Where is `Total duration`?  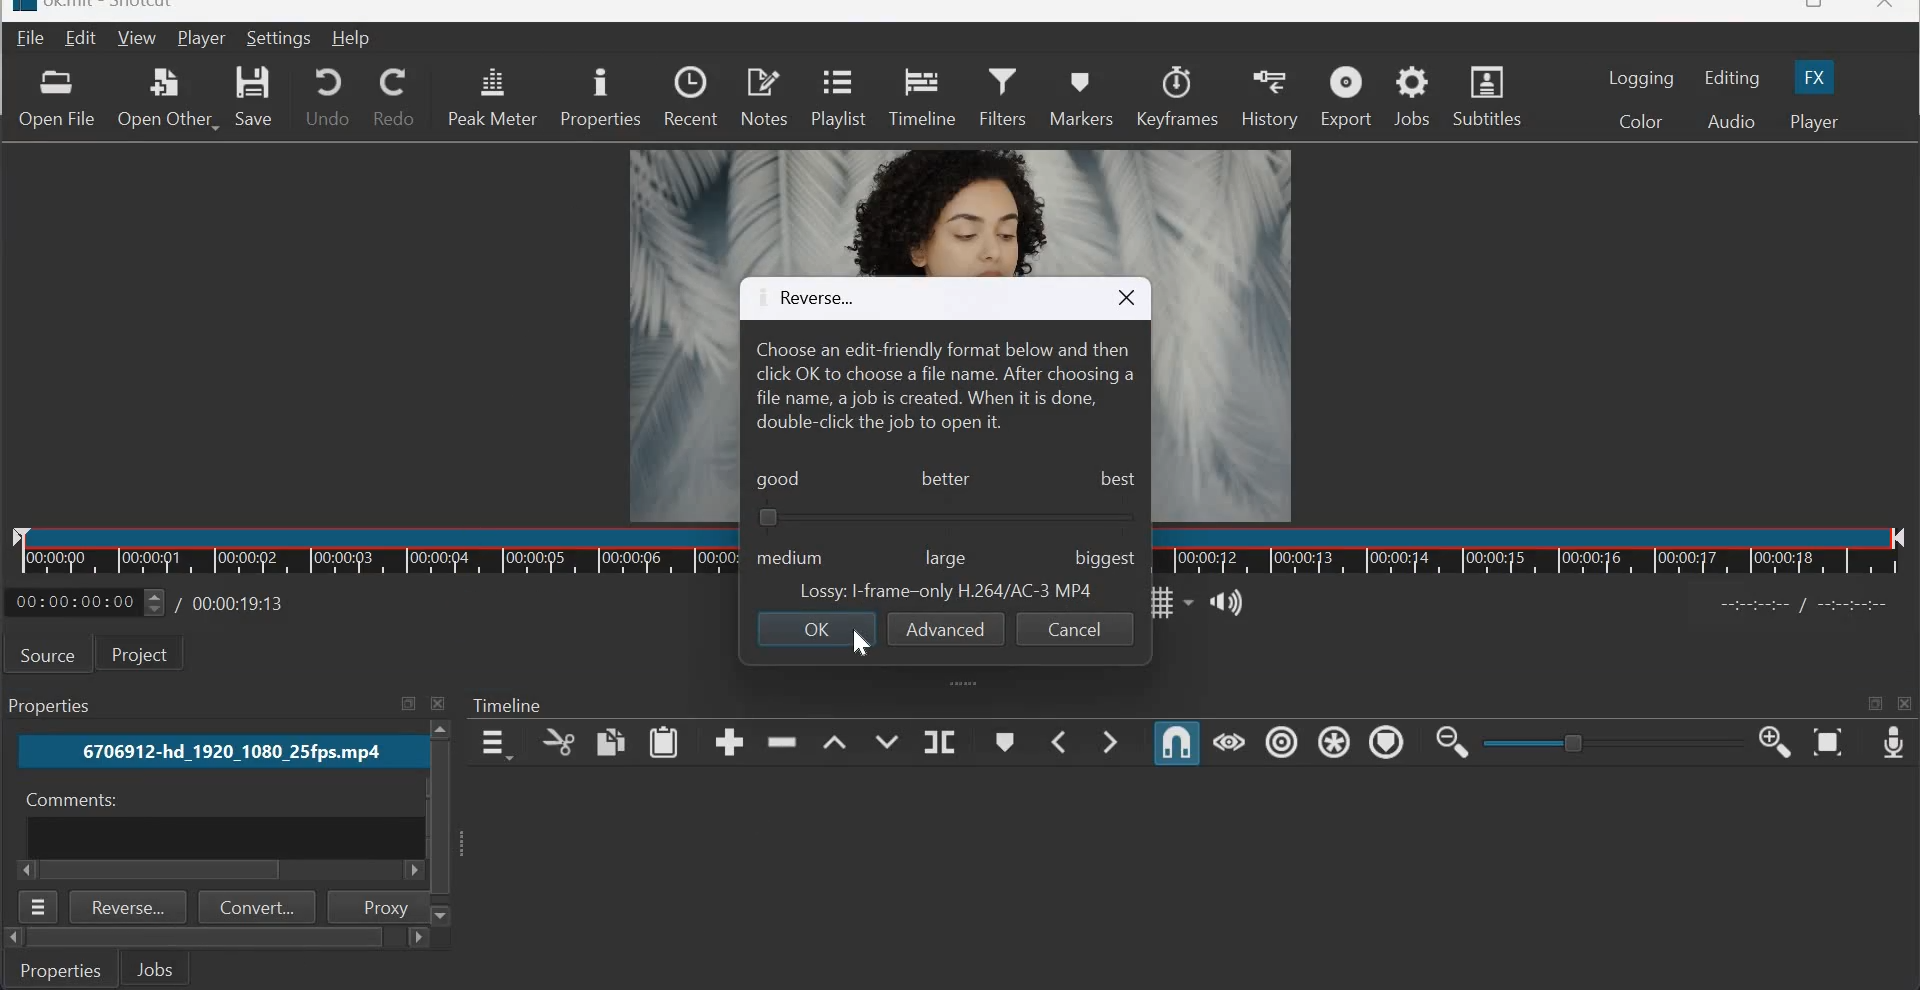
Total duration is located at coordinates (241, 603).